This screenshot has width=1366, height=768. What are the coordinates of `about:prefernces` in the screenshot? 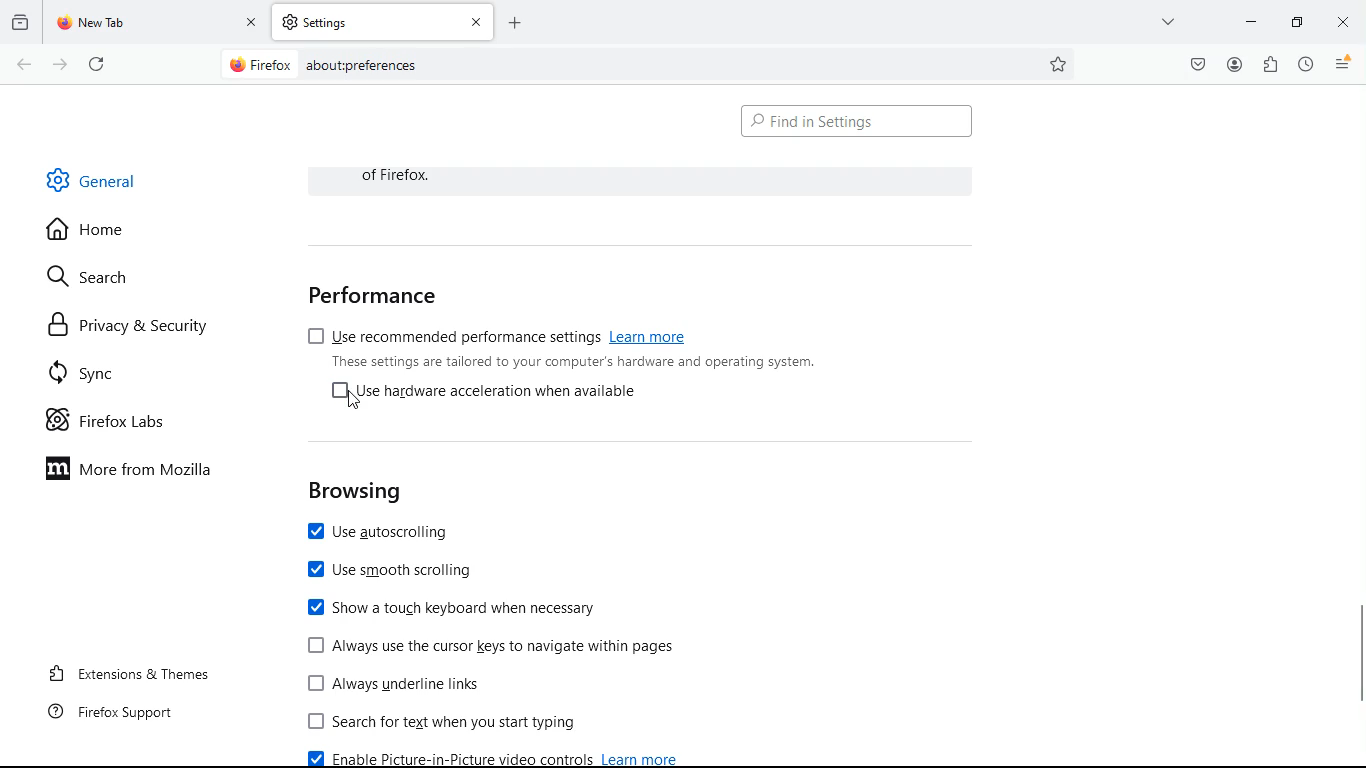 It's located at (361, 65).